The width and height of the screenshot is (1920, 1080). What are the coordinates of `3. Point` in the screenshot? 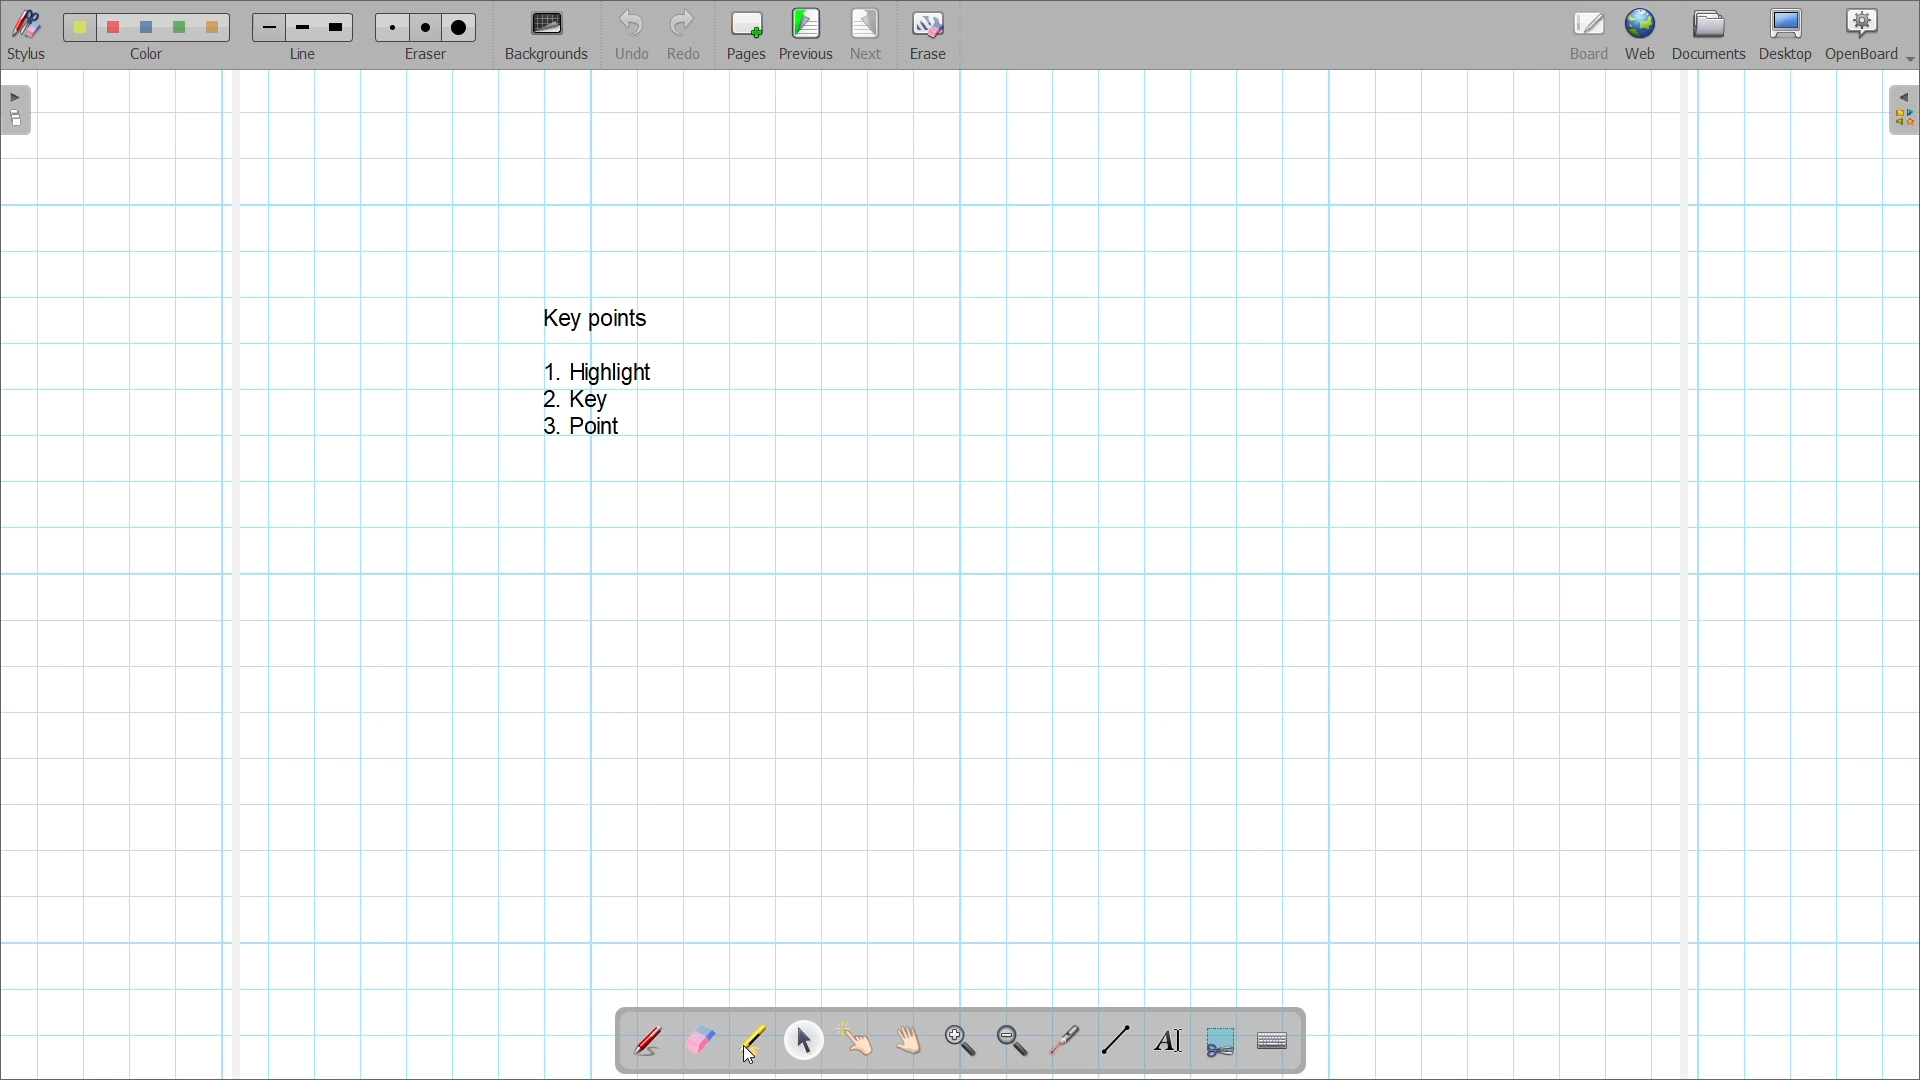 It's located at (579, 426).